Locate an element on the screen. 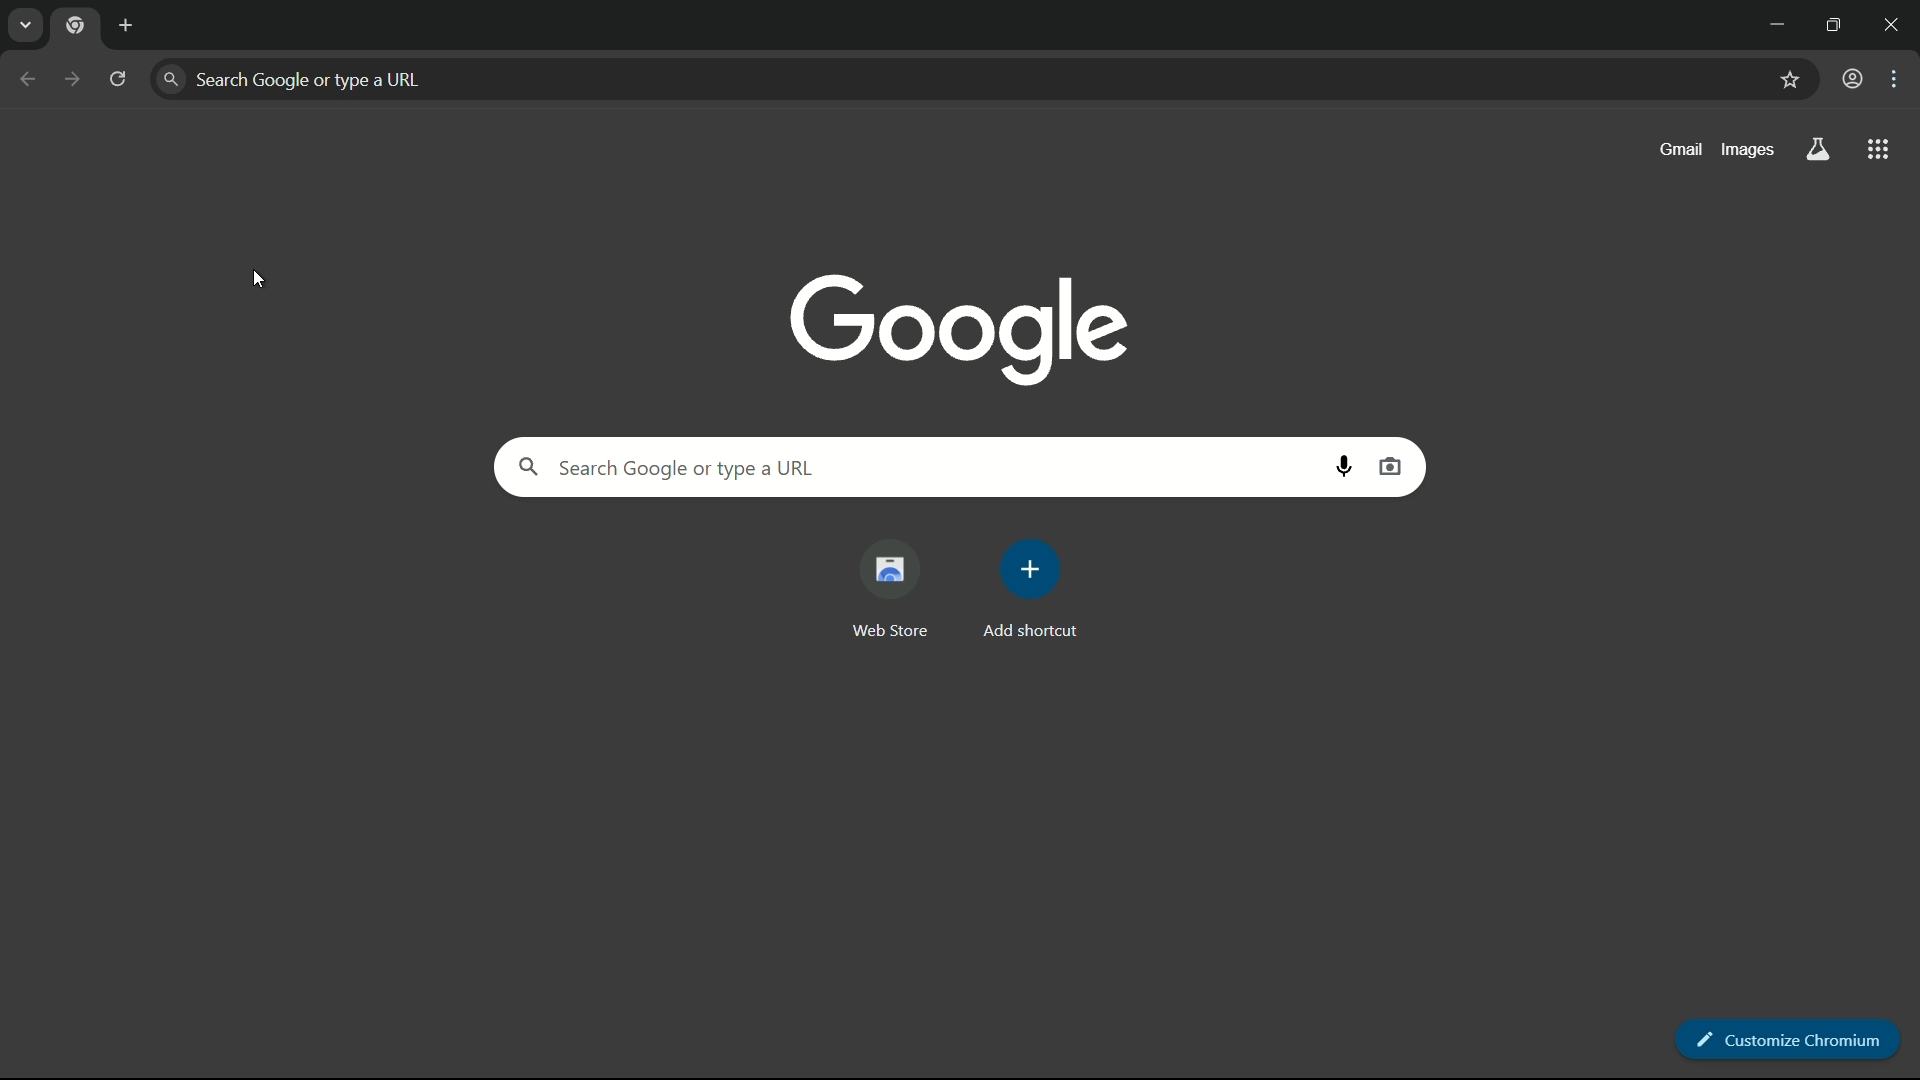 The image size is (1920, 1080). maximize or restore is located at coordinates (1836, 22).